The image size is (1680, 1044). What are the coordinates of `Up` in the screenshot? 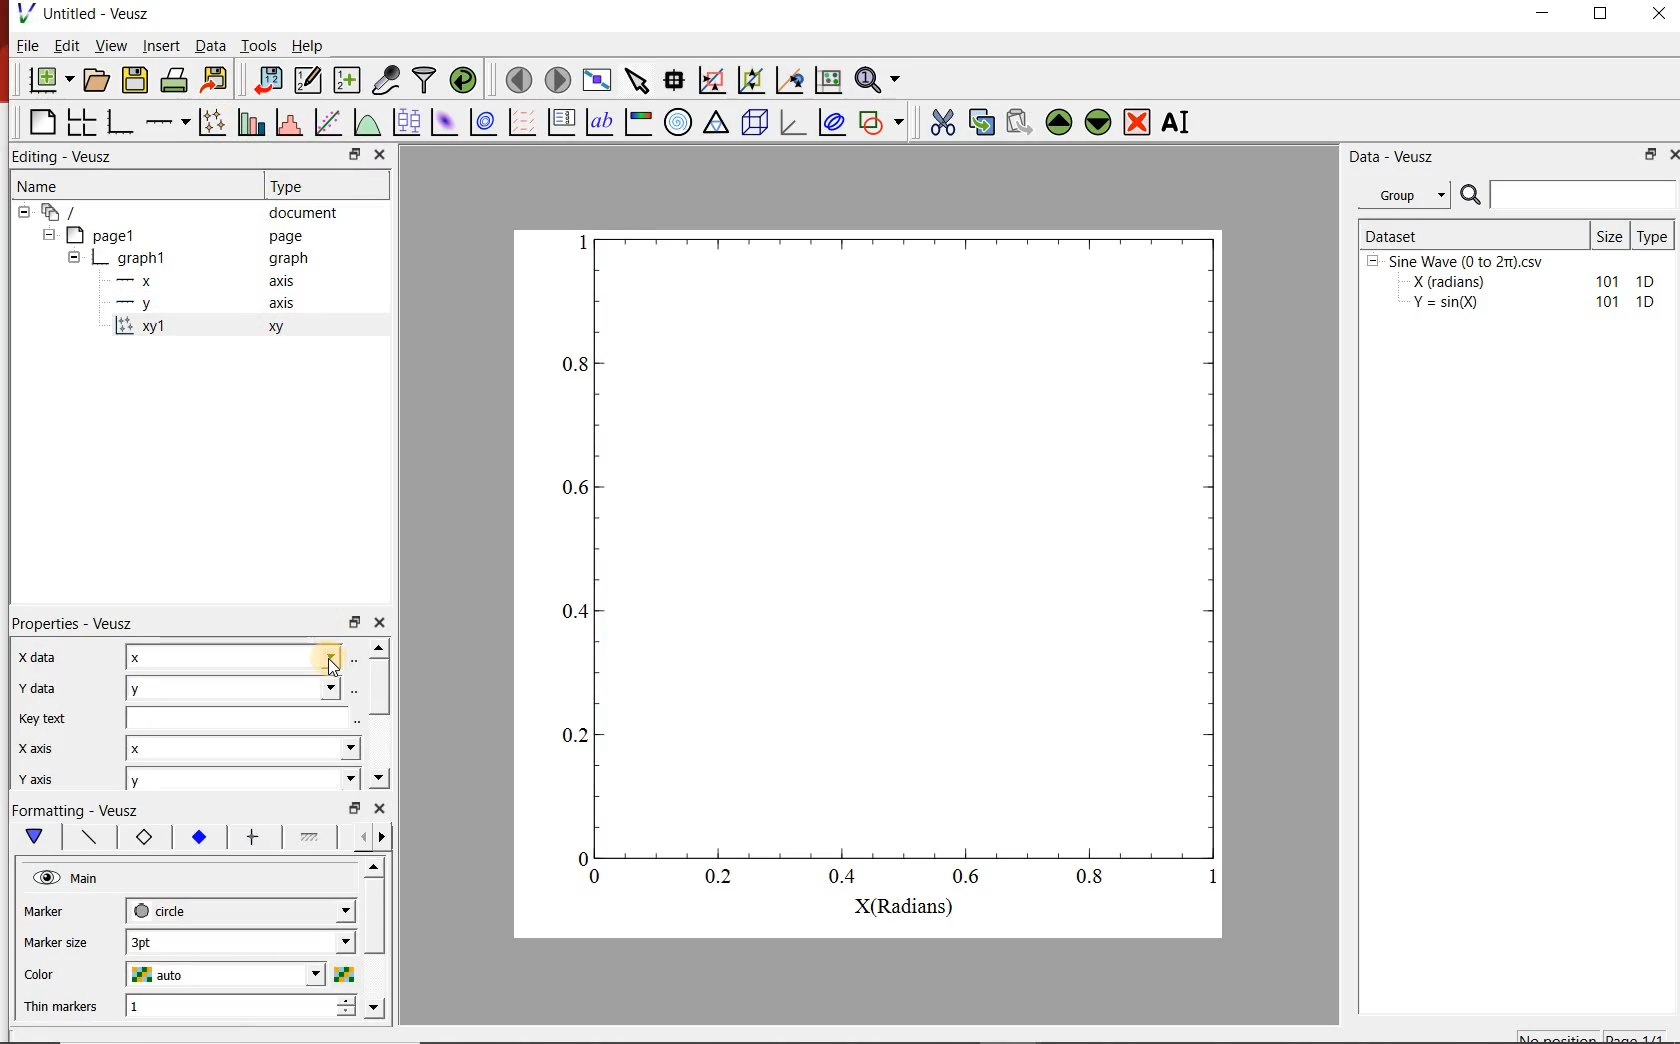 It's located at (379, 647).